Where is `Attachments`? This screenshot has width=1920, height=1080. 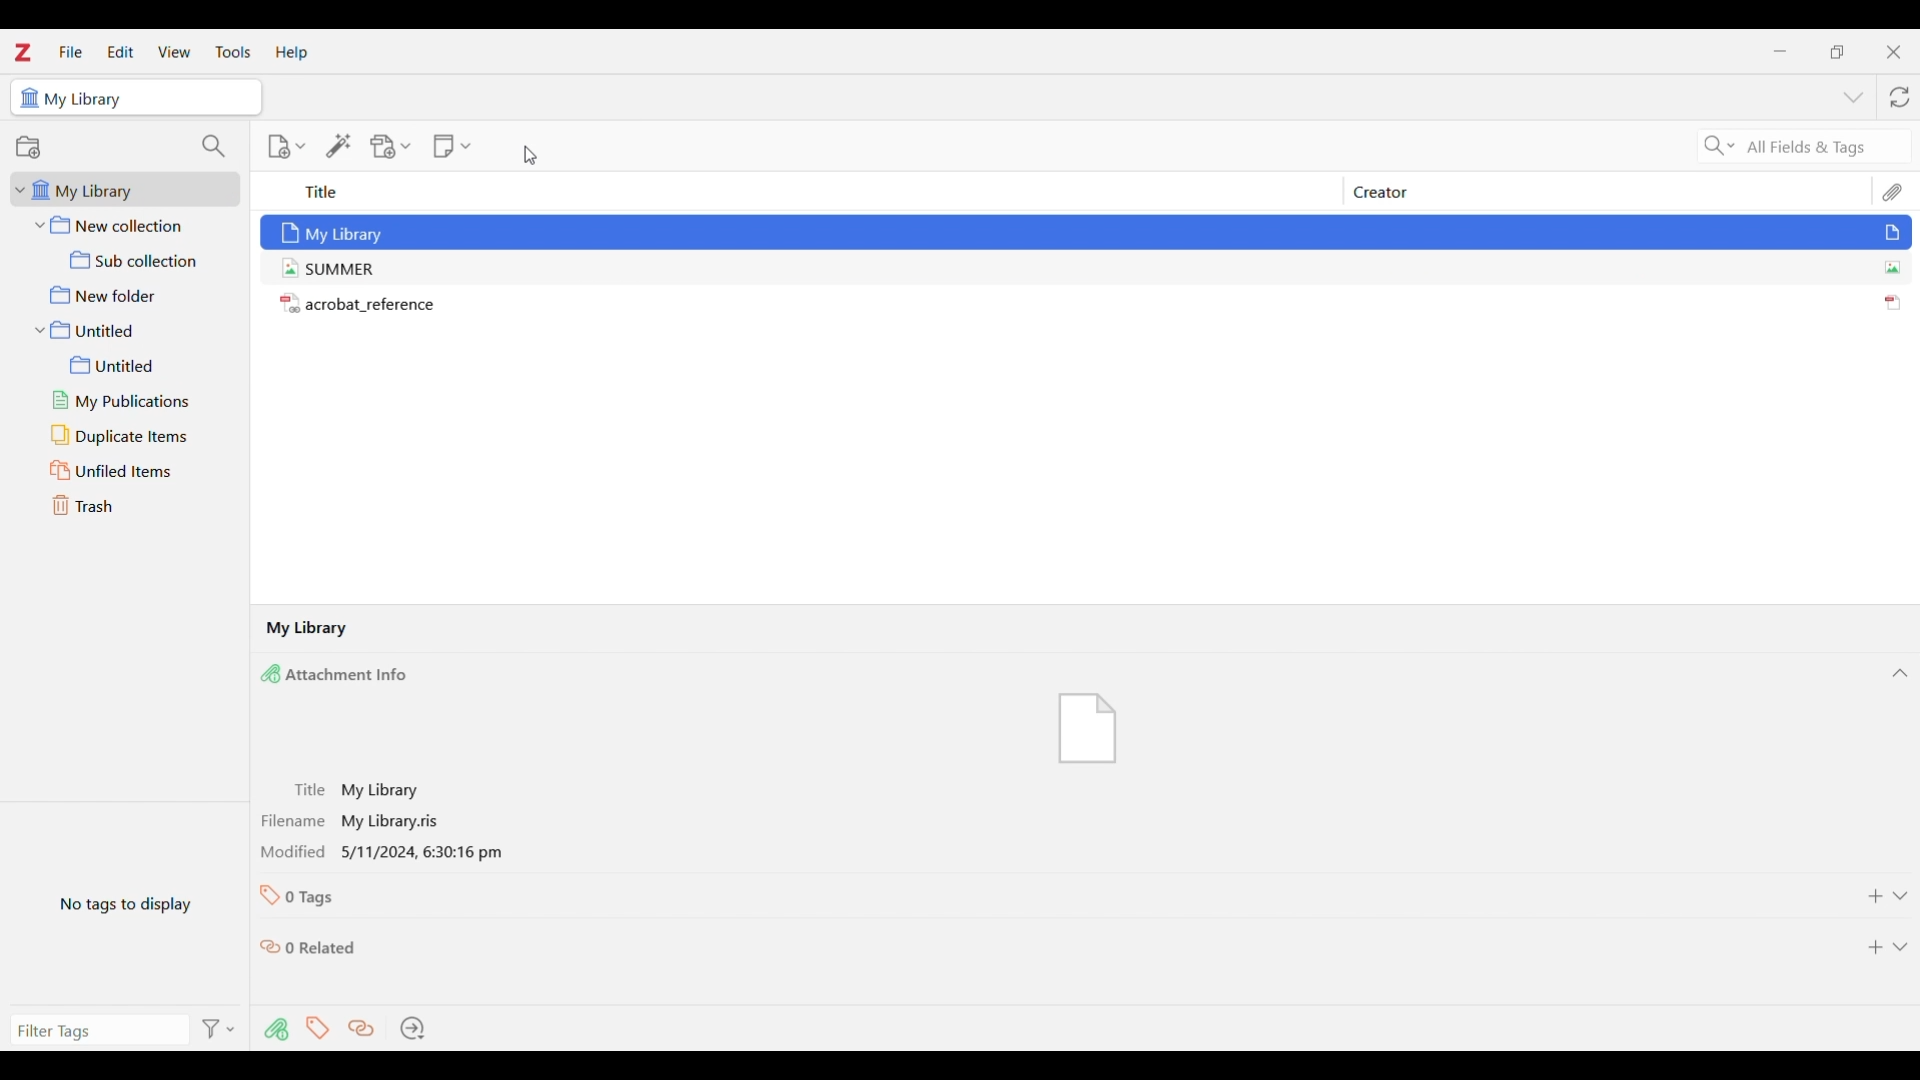
Attachments is located at coordinates (269, 1034).